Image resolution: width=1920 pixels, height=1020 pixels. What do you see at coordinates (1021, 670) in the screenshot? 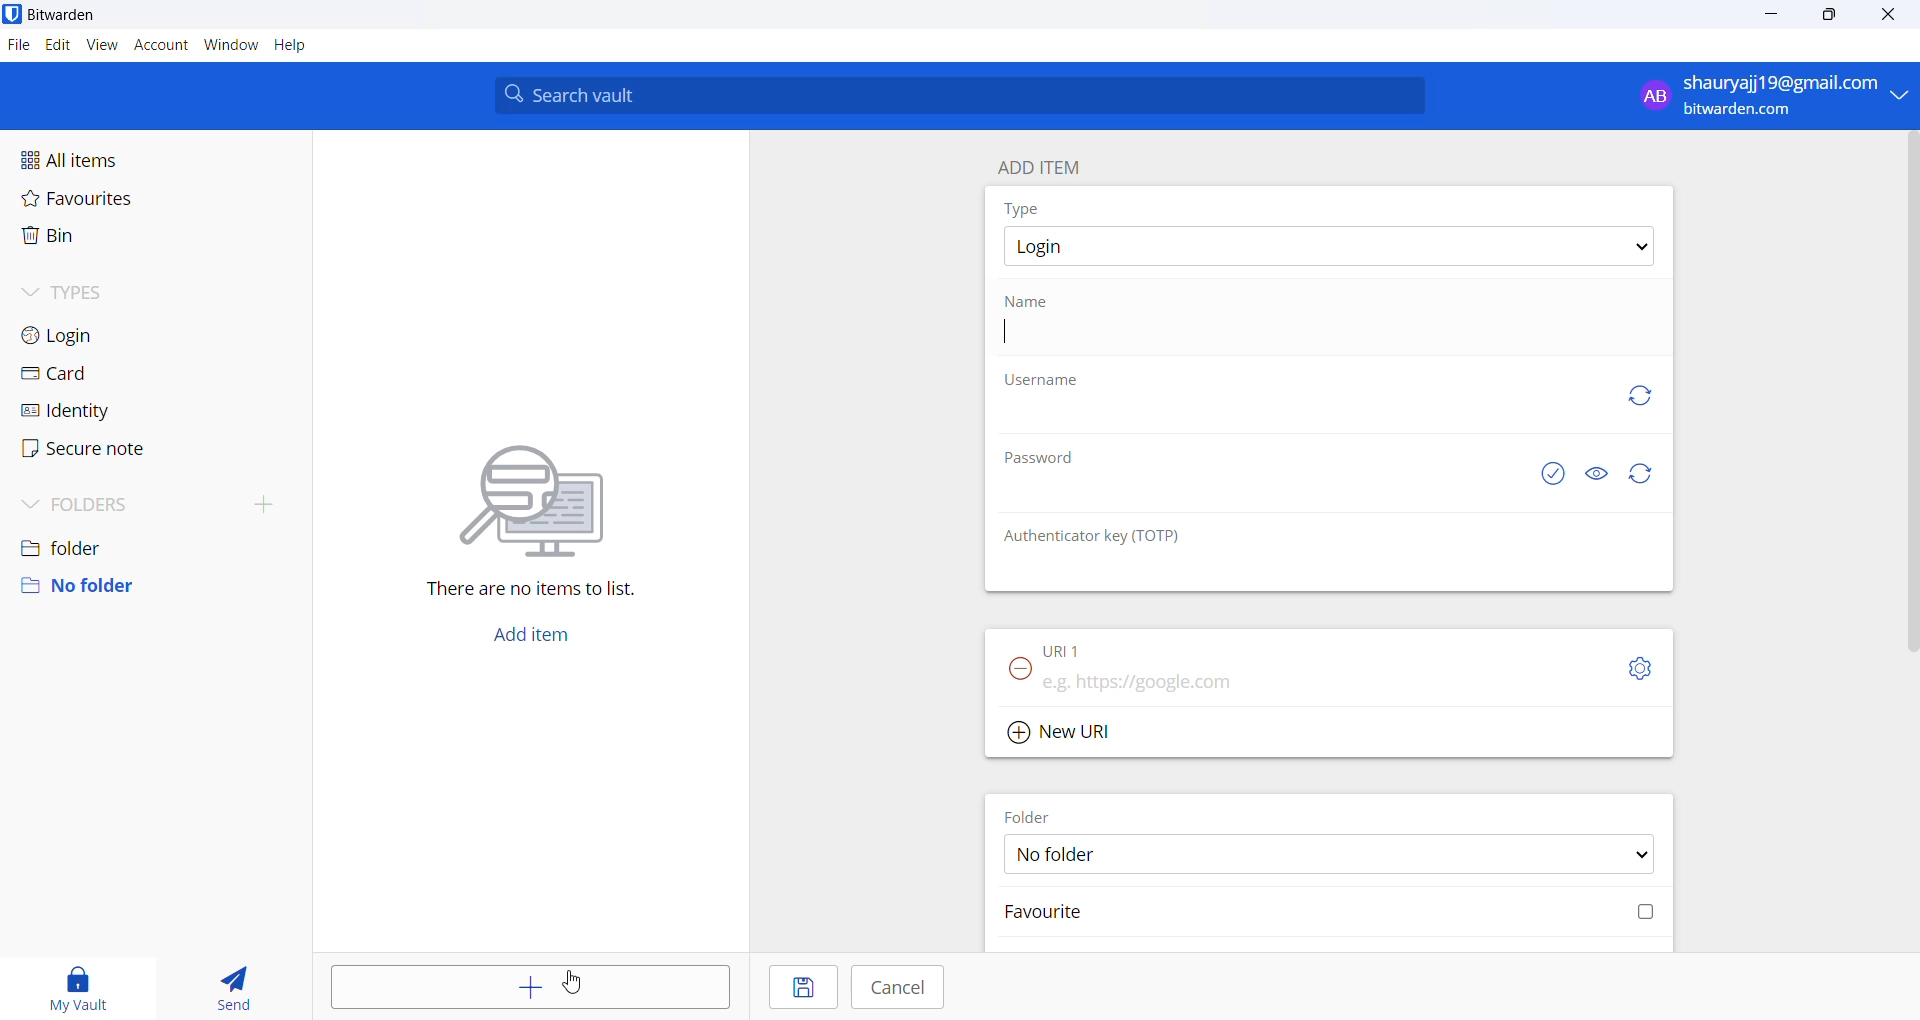
I see `remove URL` at bounding box center [1021, 670].